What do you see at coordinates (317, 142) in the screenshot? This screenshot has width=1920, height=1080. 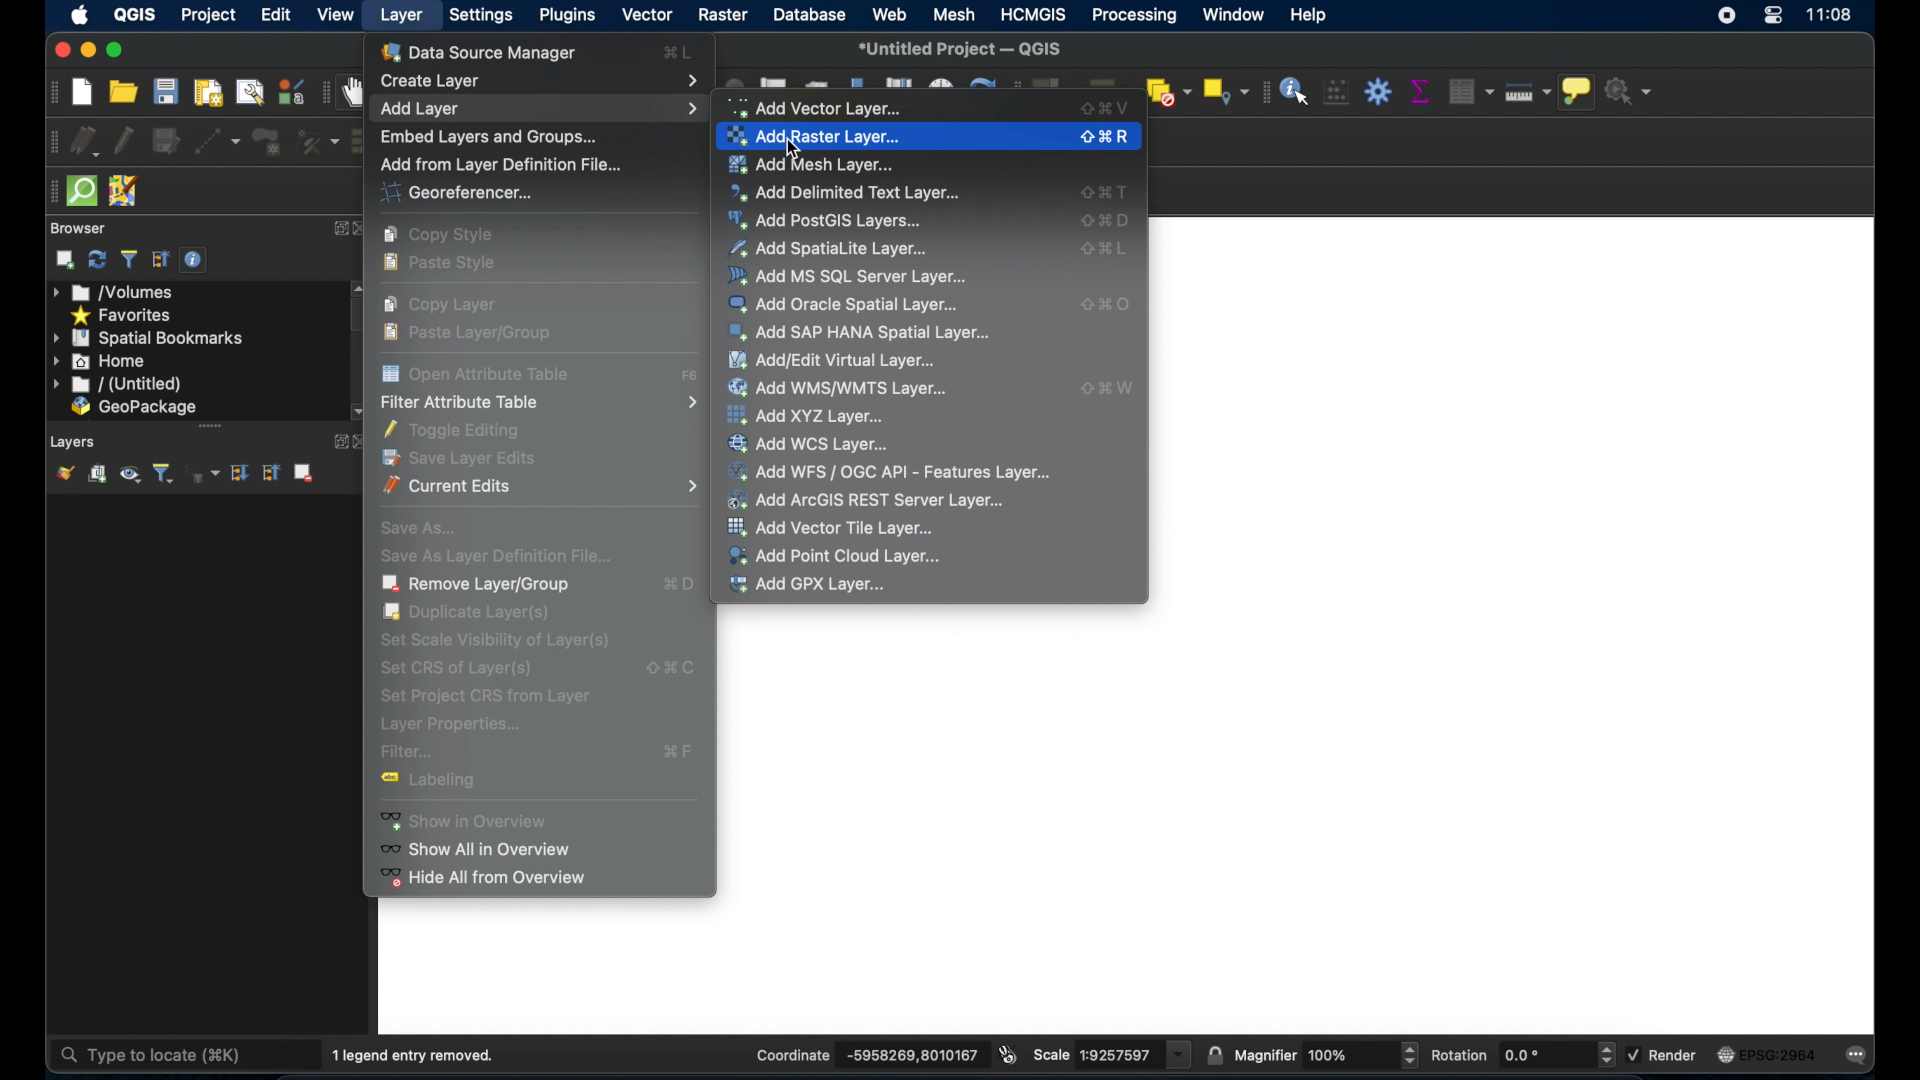 I see `modify attributes ` at bounding box center [317, 142].